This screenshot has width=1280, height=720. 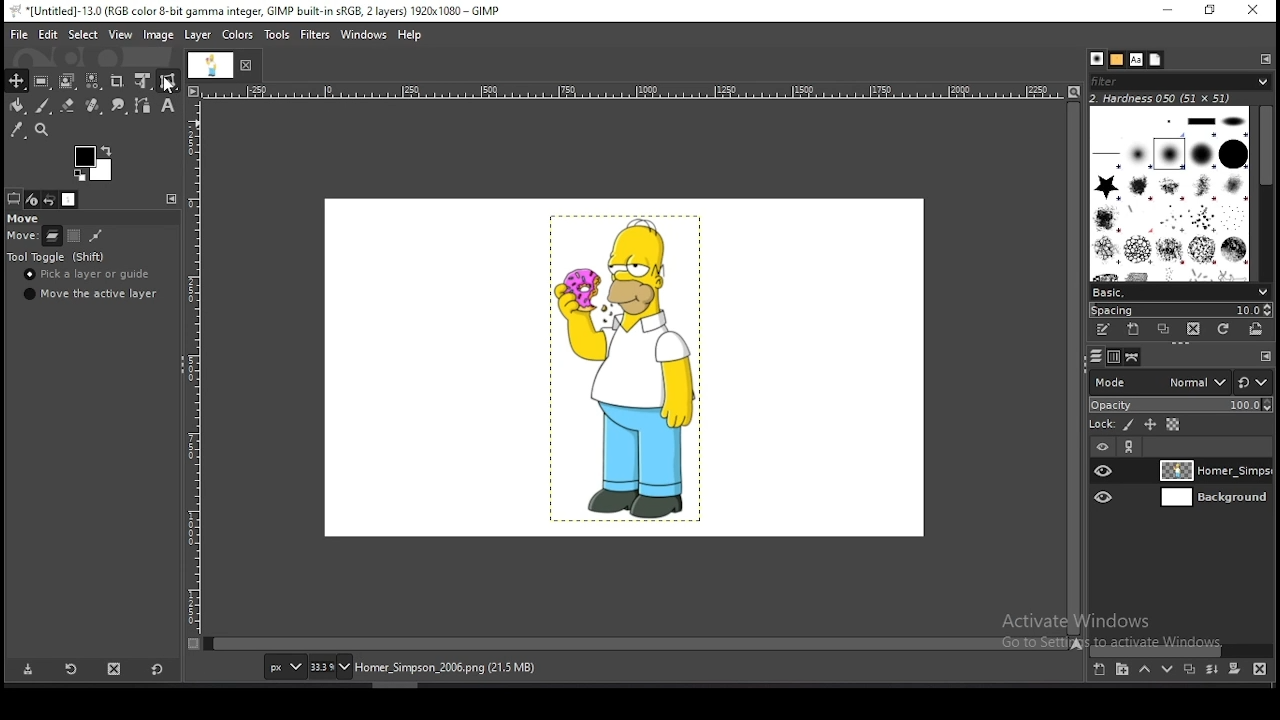 I want to click on opacity, so click(x=1180, y=404).